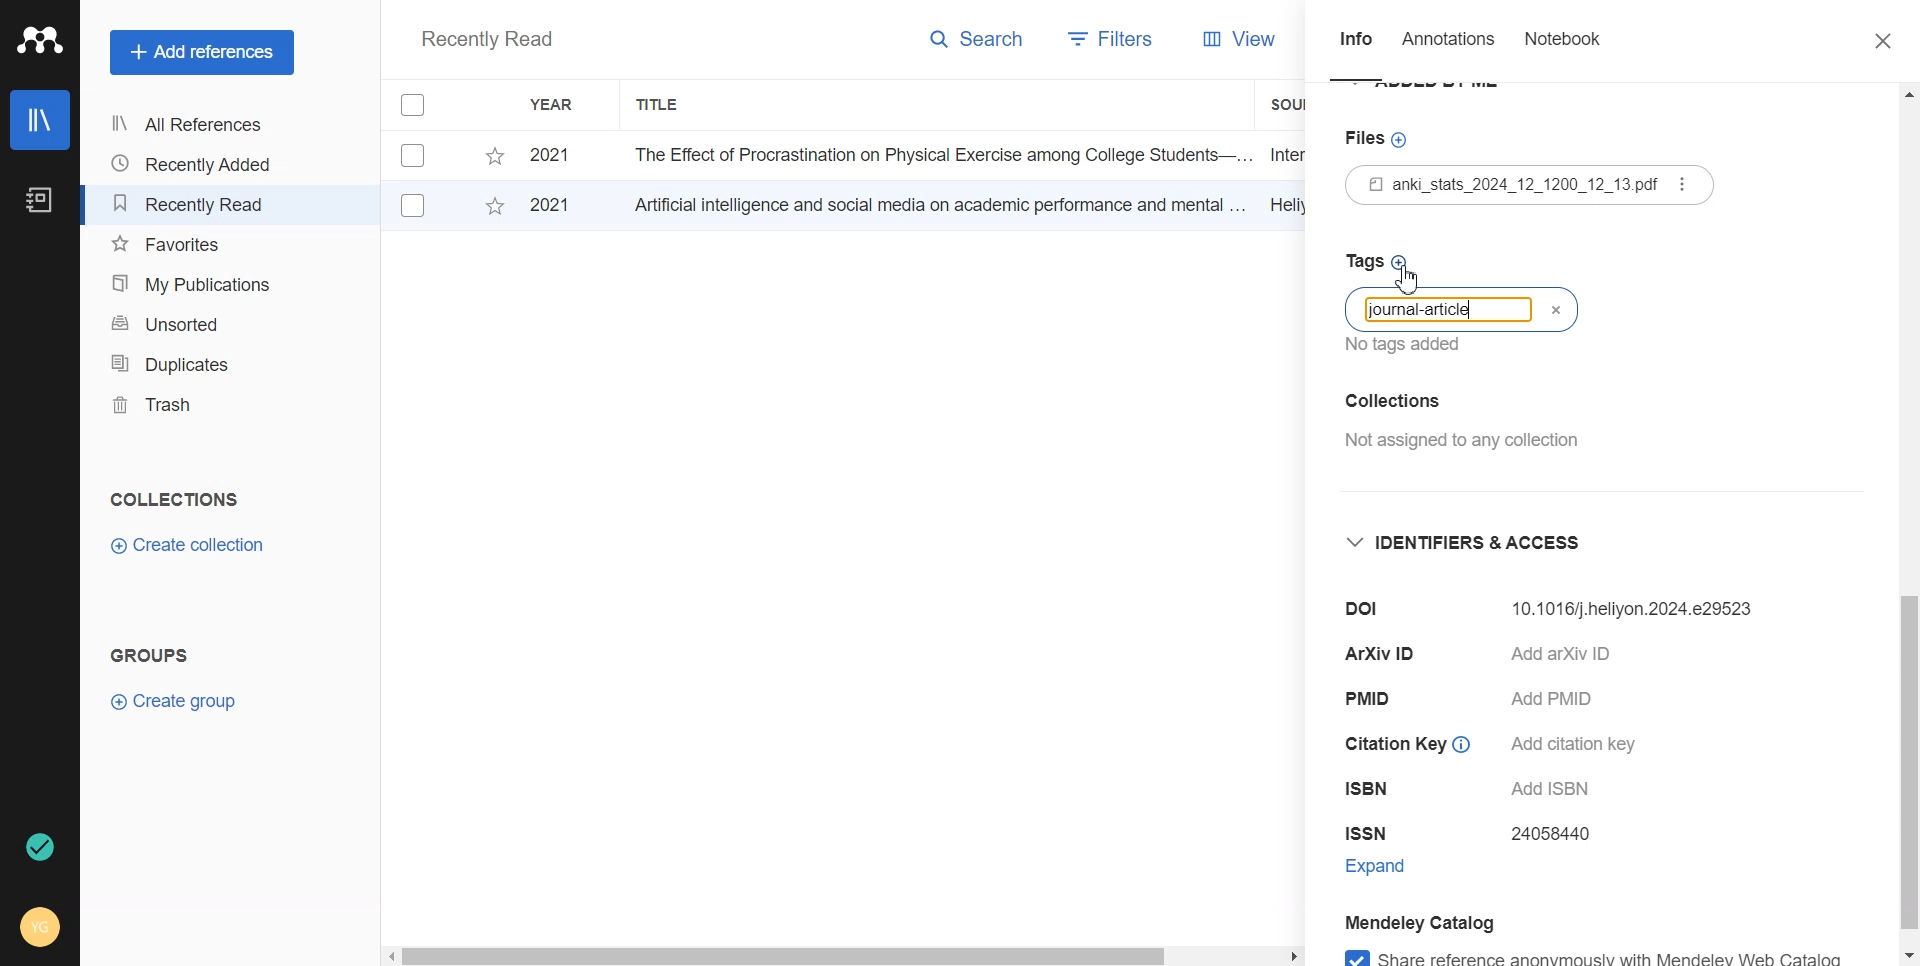 The height and width of the screenshot is (966, 1920). Describe the element at coordinates (175, 699) in the screenshot. I see `Create group` at that location.